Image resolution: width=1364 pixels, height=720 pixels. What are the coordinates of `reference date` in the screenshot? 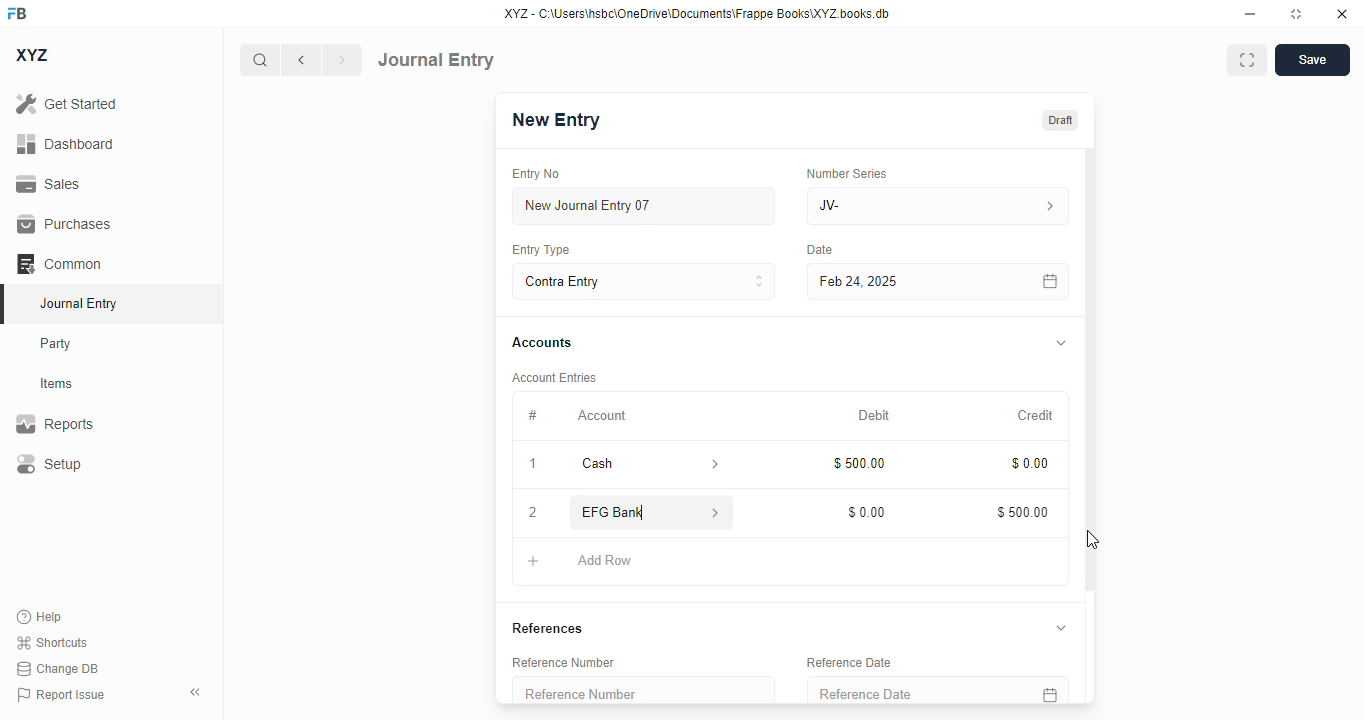 It's located at (850, 662).